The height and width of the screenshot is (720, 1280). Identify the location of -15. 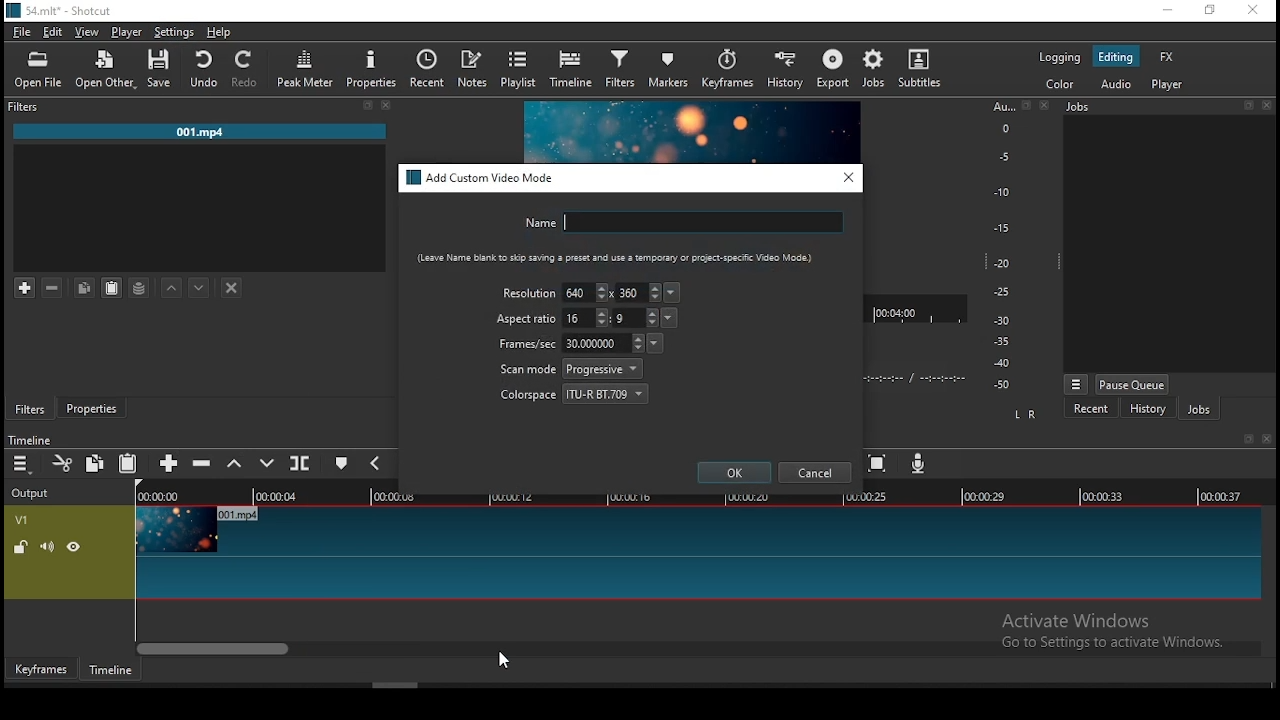
(1000, 227).